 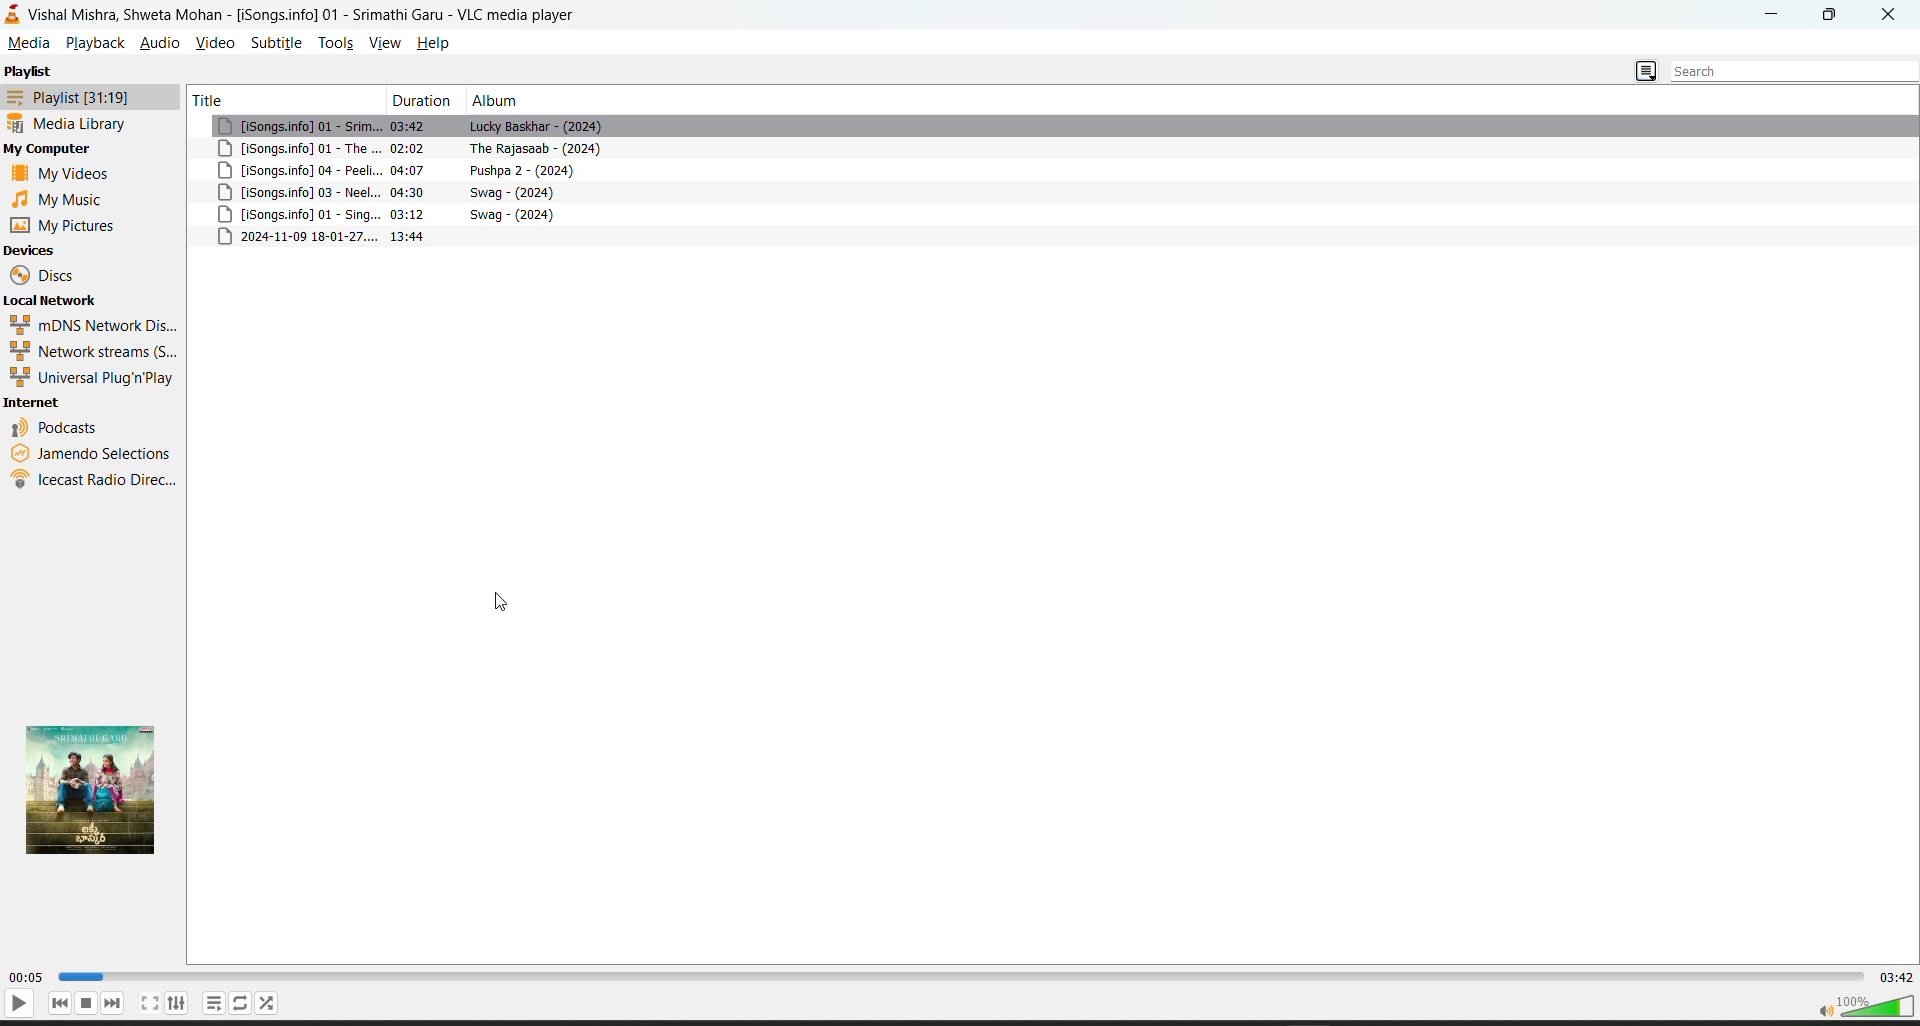 I want to click on song info 01-srim, so click(x=297, y=127).